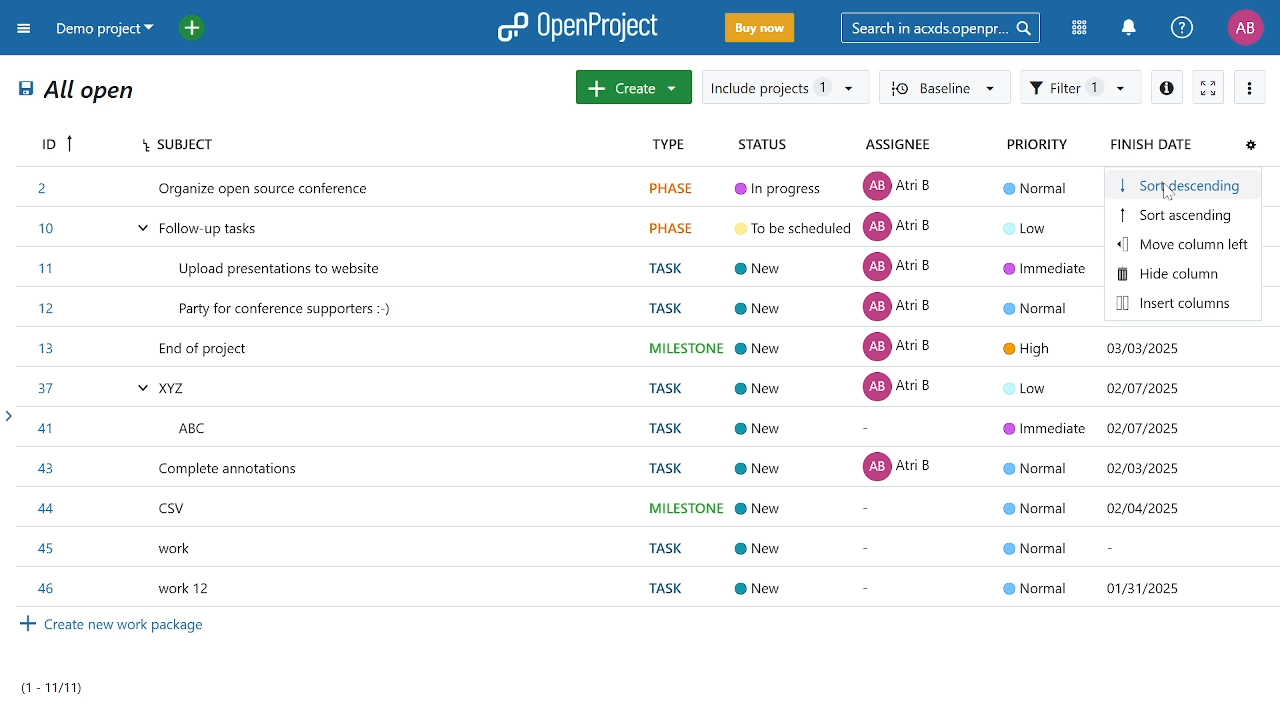 This screenshot has height=720, width=1280. What do you see at coordinates (1128, 28) in the screenshot?
I see `notification center` at bounding box center [1128, 28].